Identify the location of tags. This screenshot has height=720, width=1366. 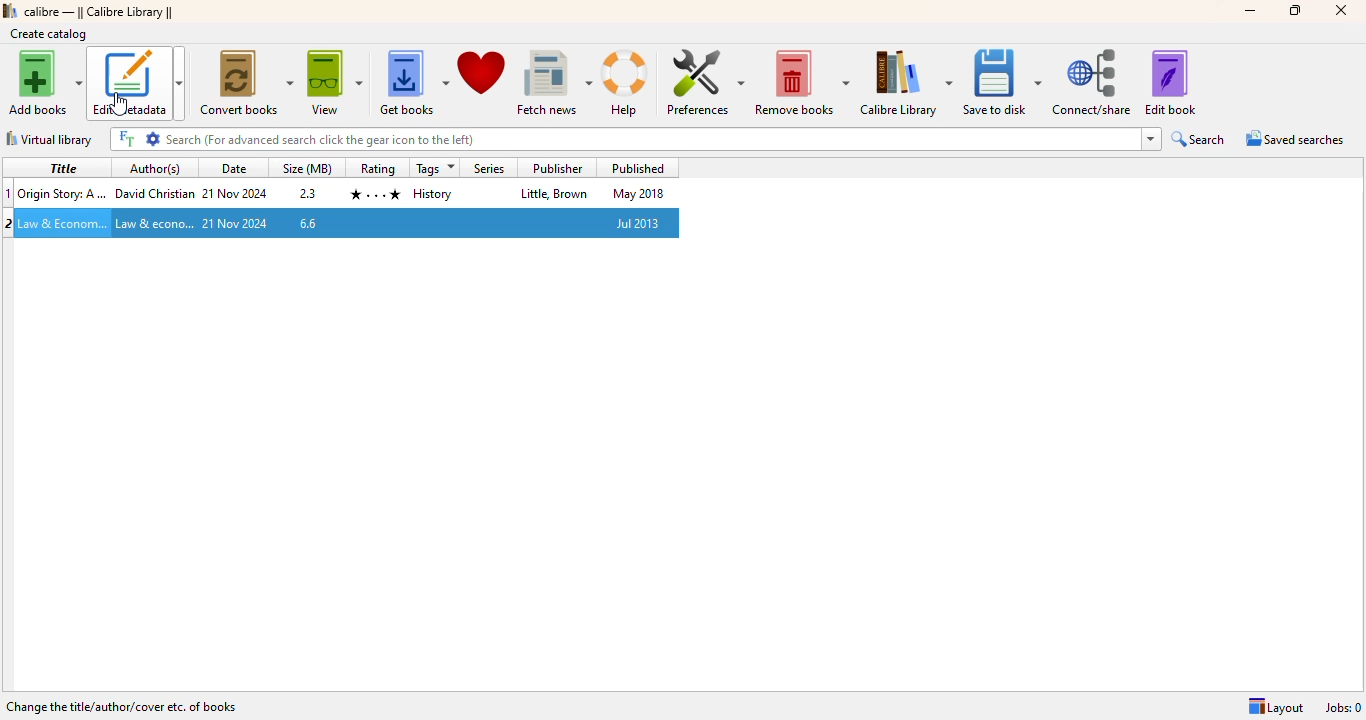
(437, 168).